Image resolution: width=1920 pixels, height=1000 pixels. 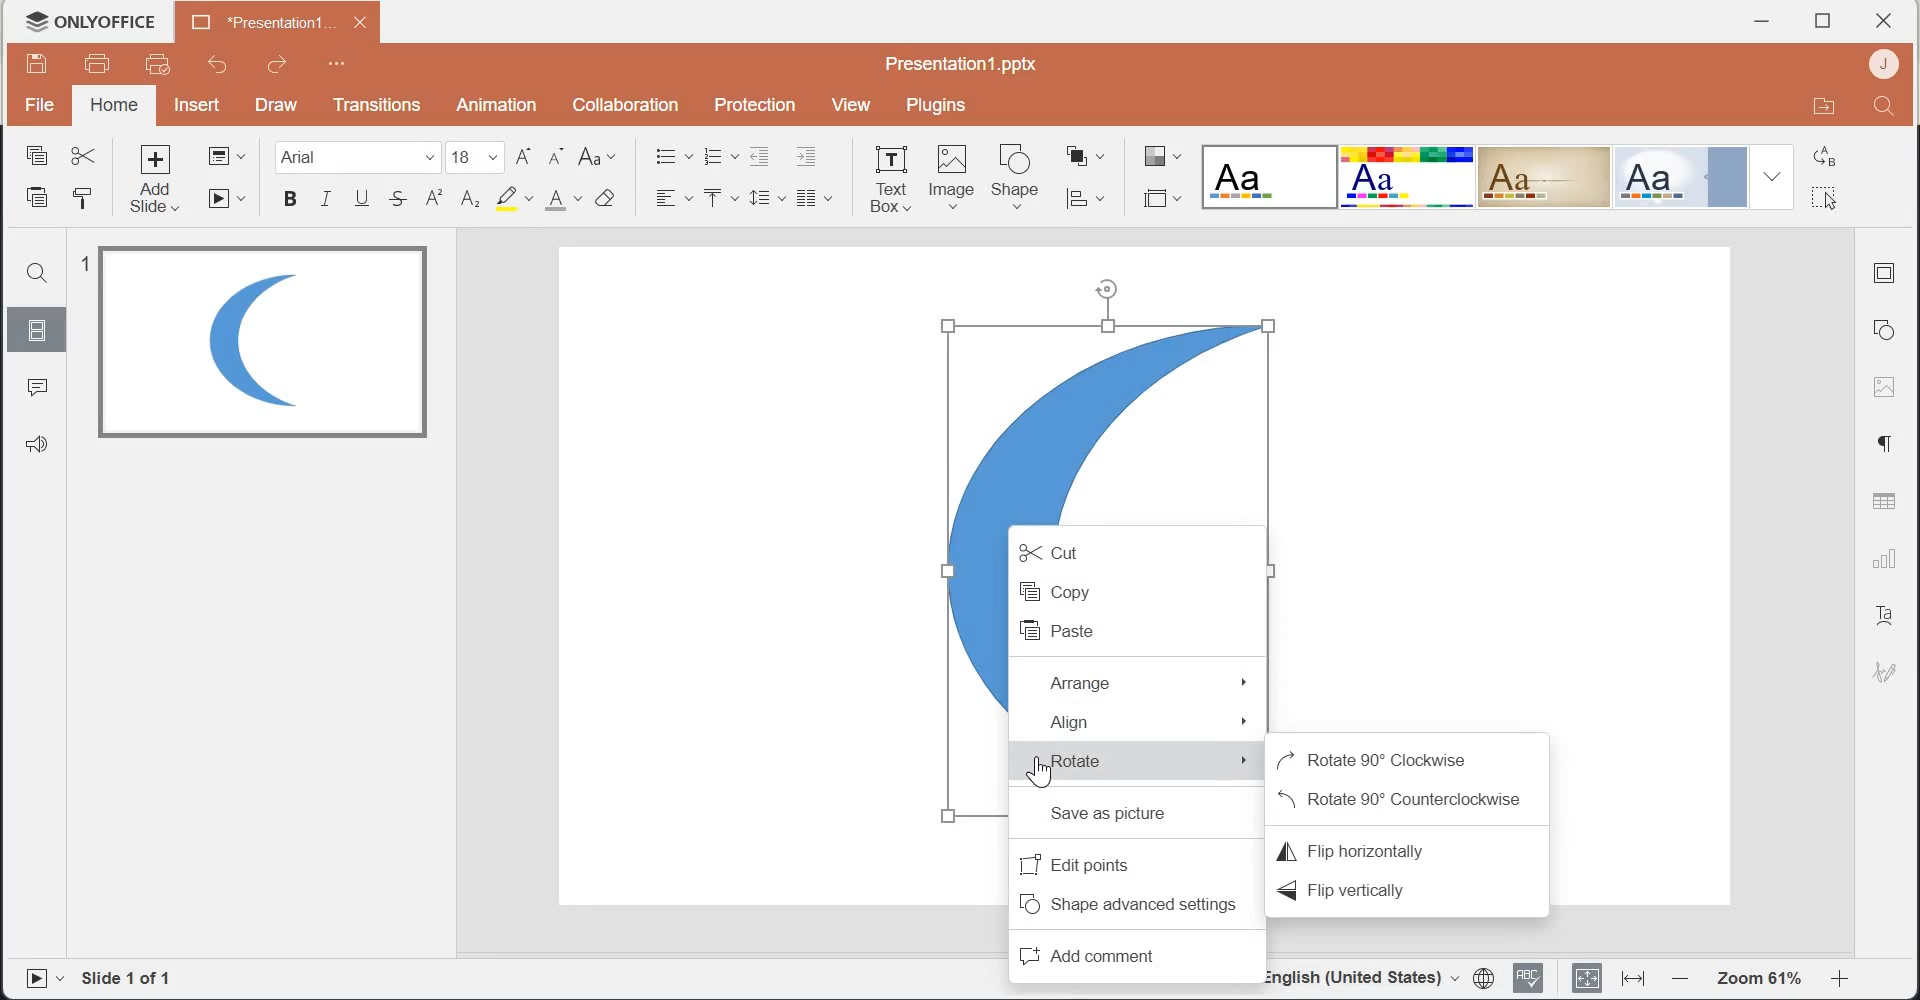 I want to click on Signature, so click(x=1885, y=670).